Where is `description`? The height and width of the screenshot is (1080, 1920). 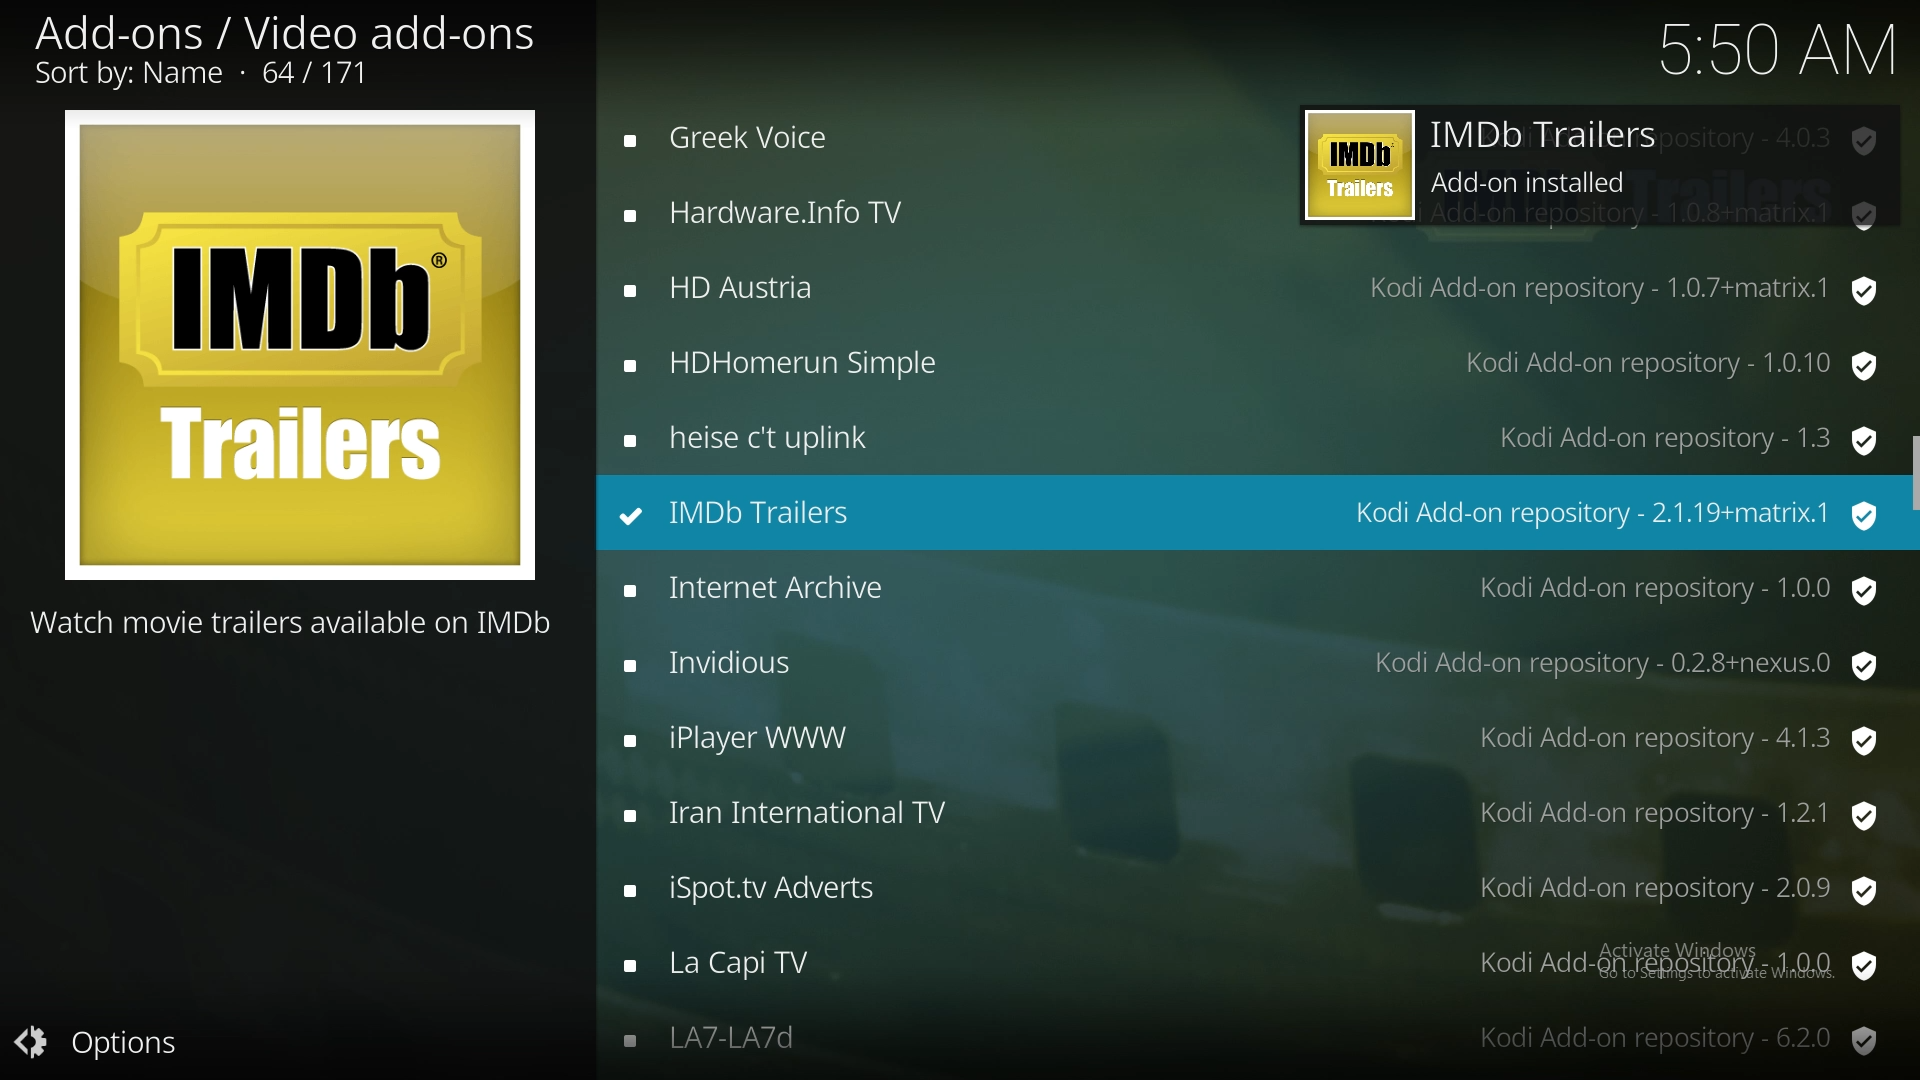 description is located at coordinates (294, 622).